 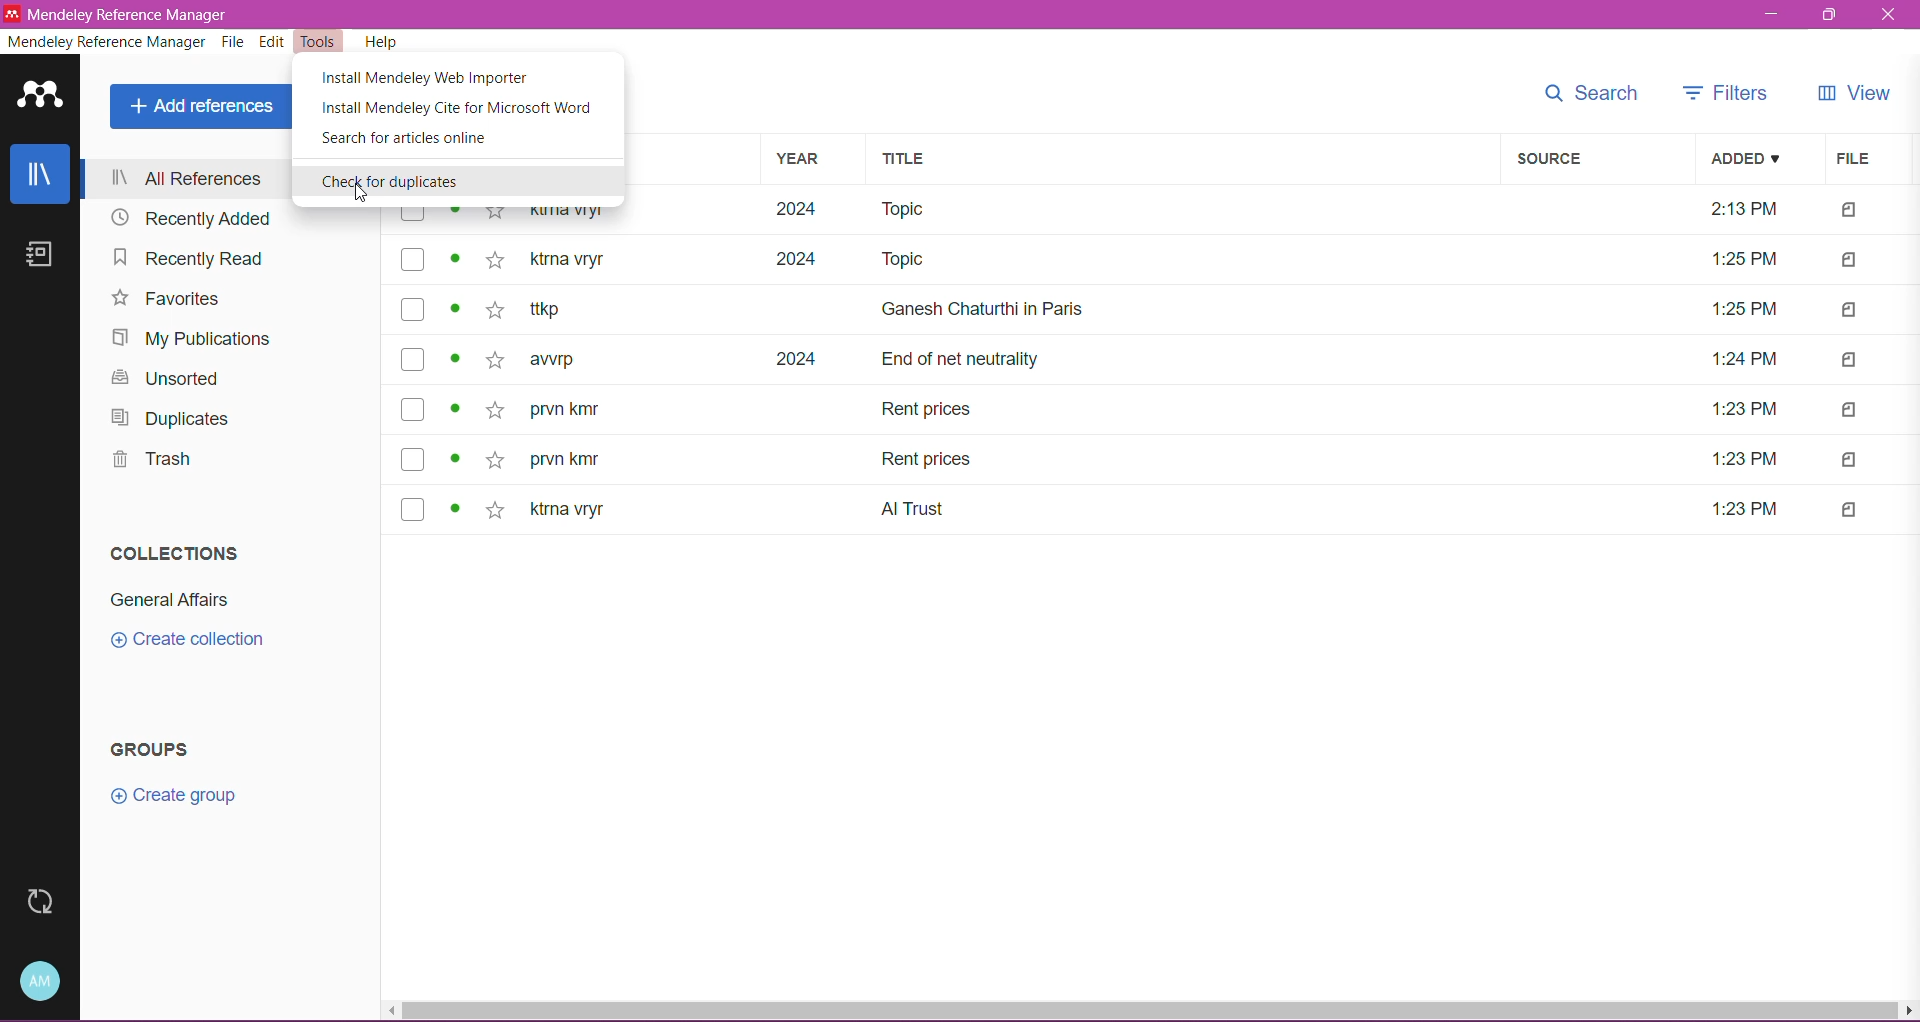 I want to click on File, so click(x=1860, y=157).